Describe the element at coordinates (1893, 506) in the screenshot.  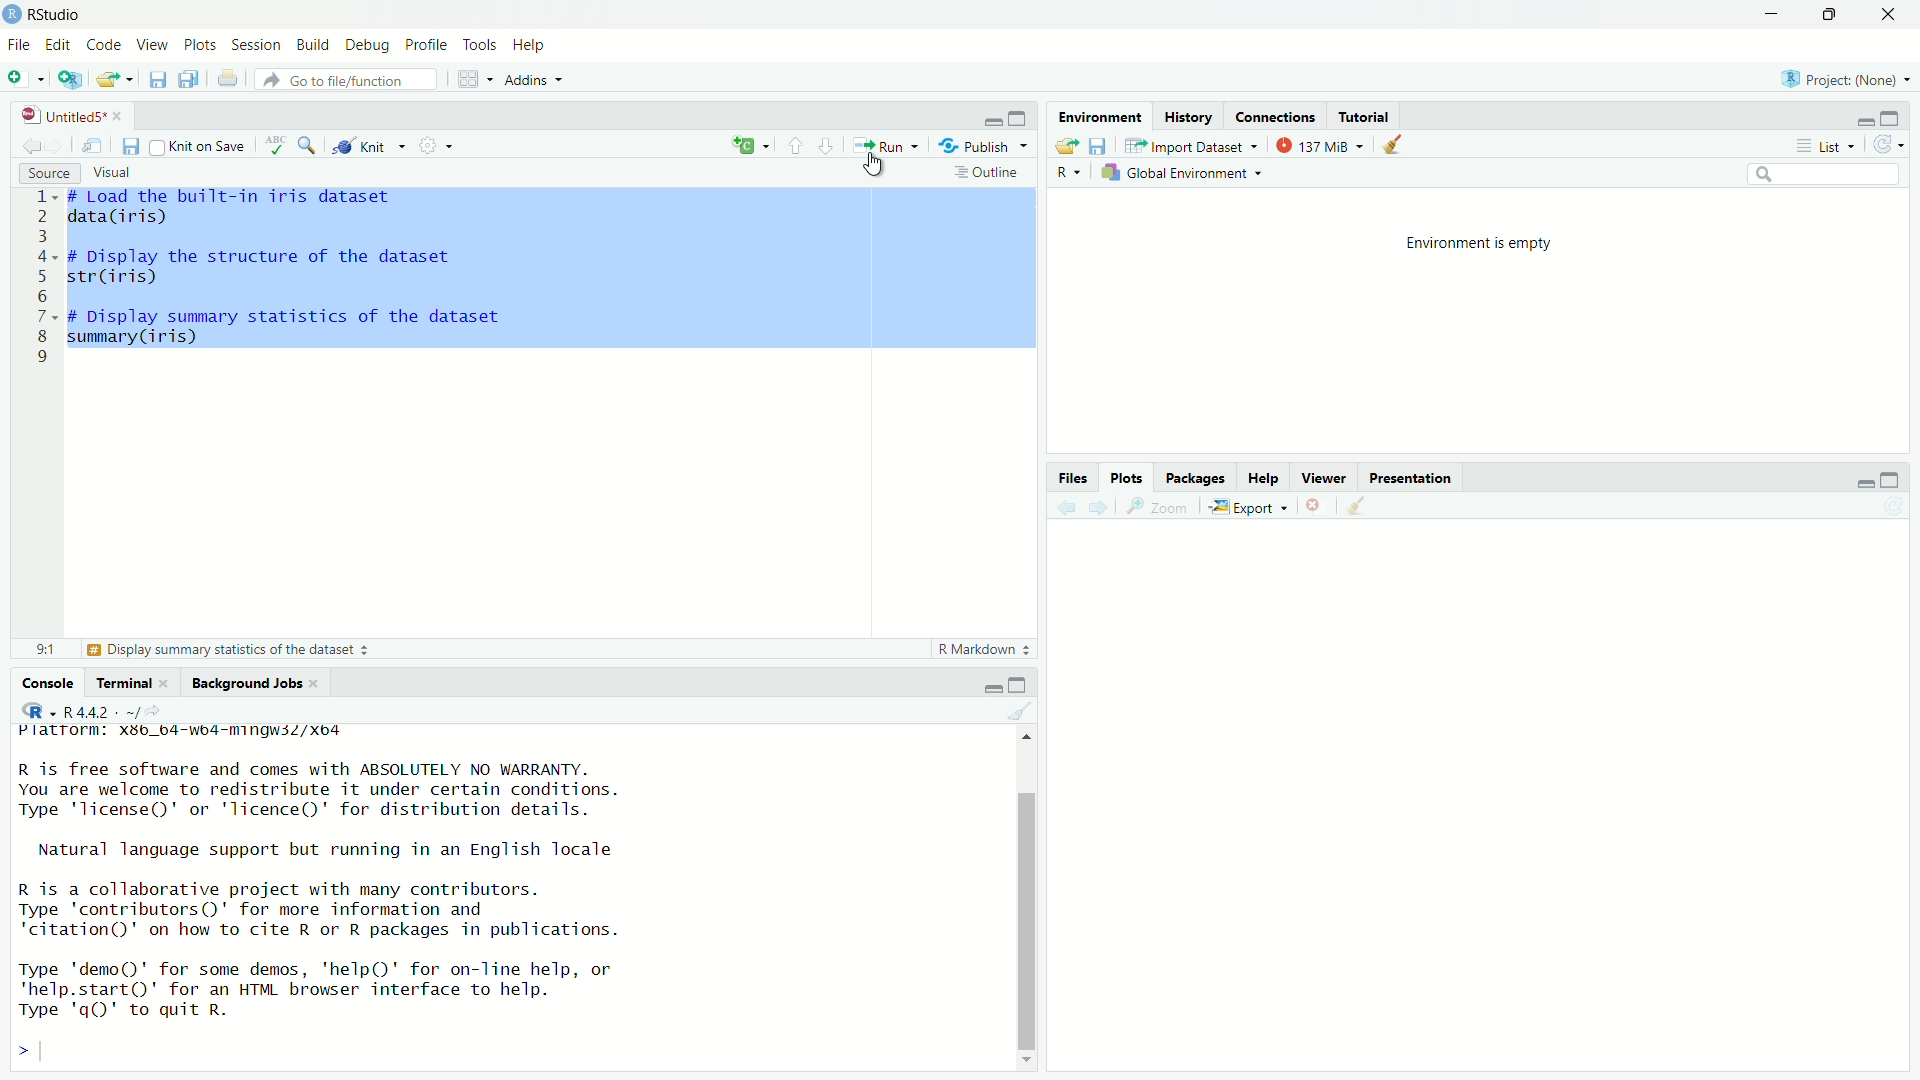
I see `Refresh List` at that location.